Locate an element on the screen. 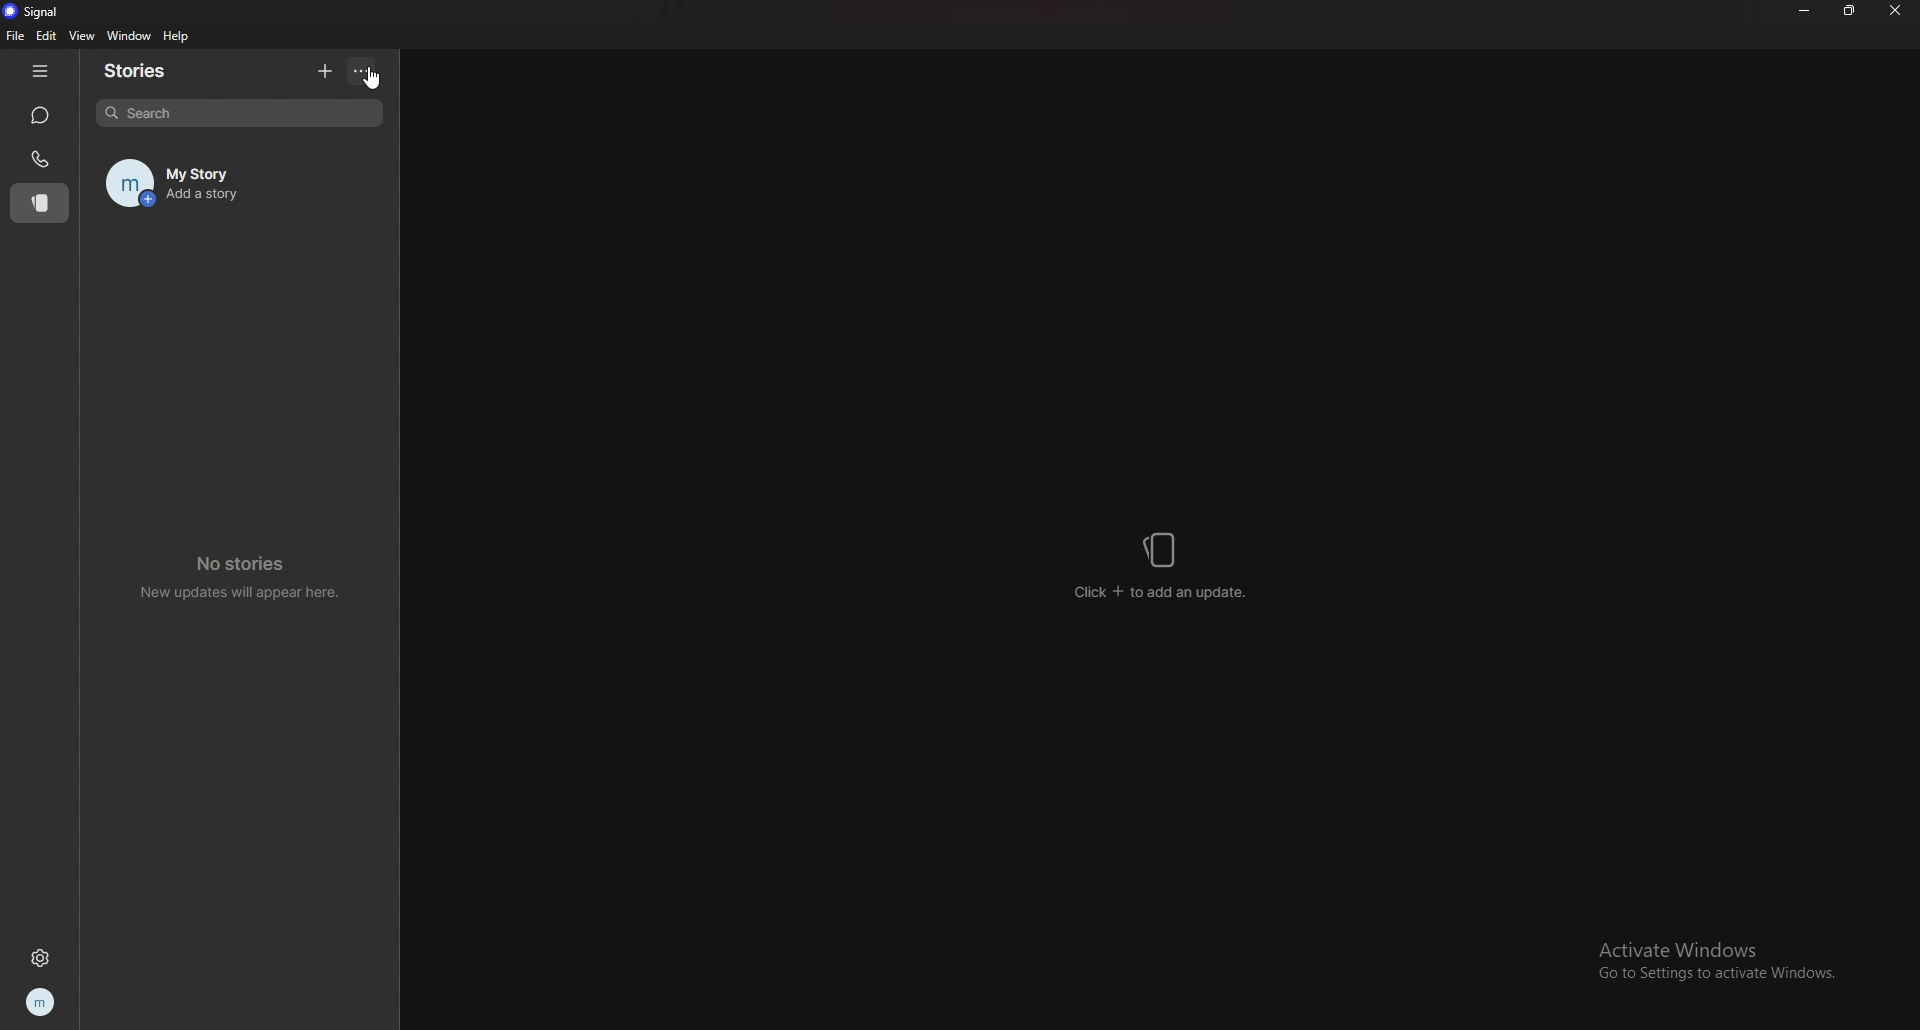 Image resolution: width=1920 pixels, height=1030 pixels. chats is located at coordinates (41, 116).